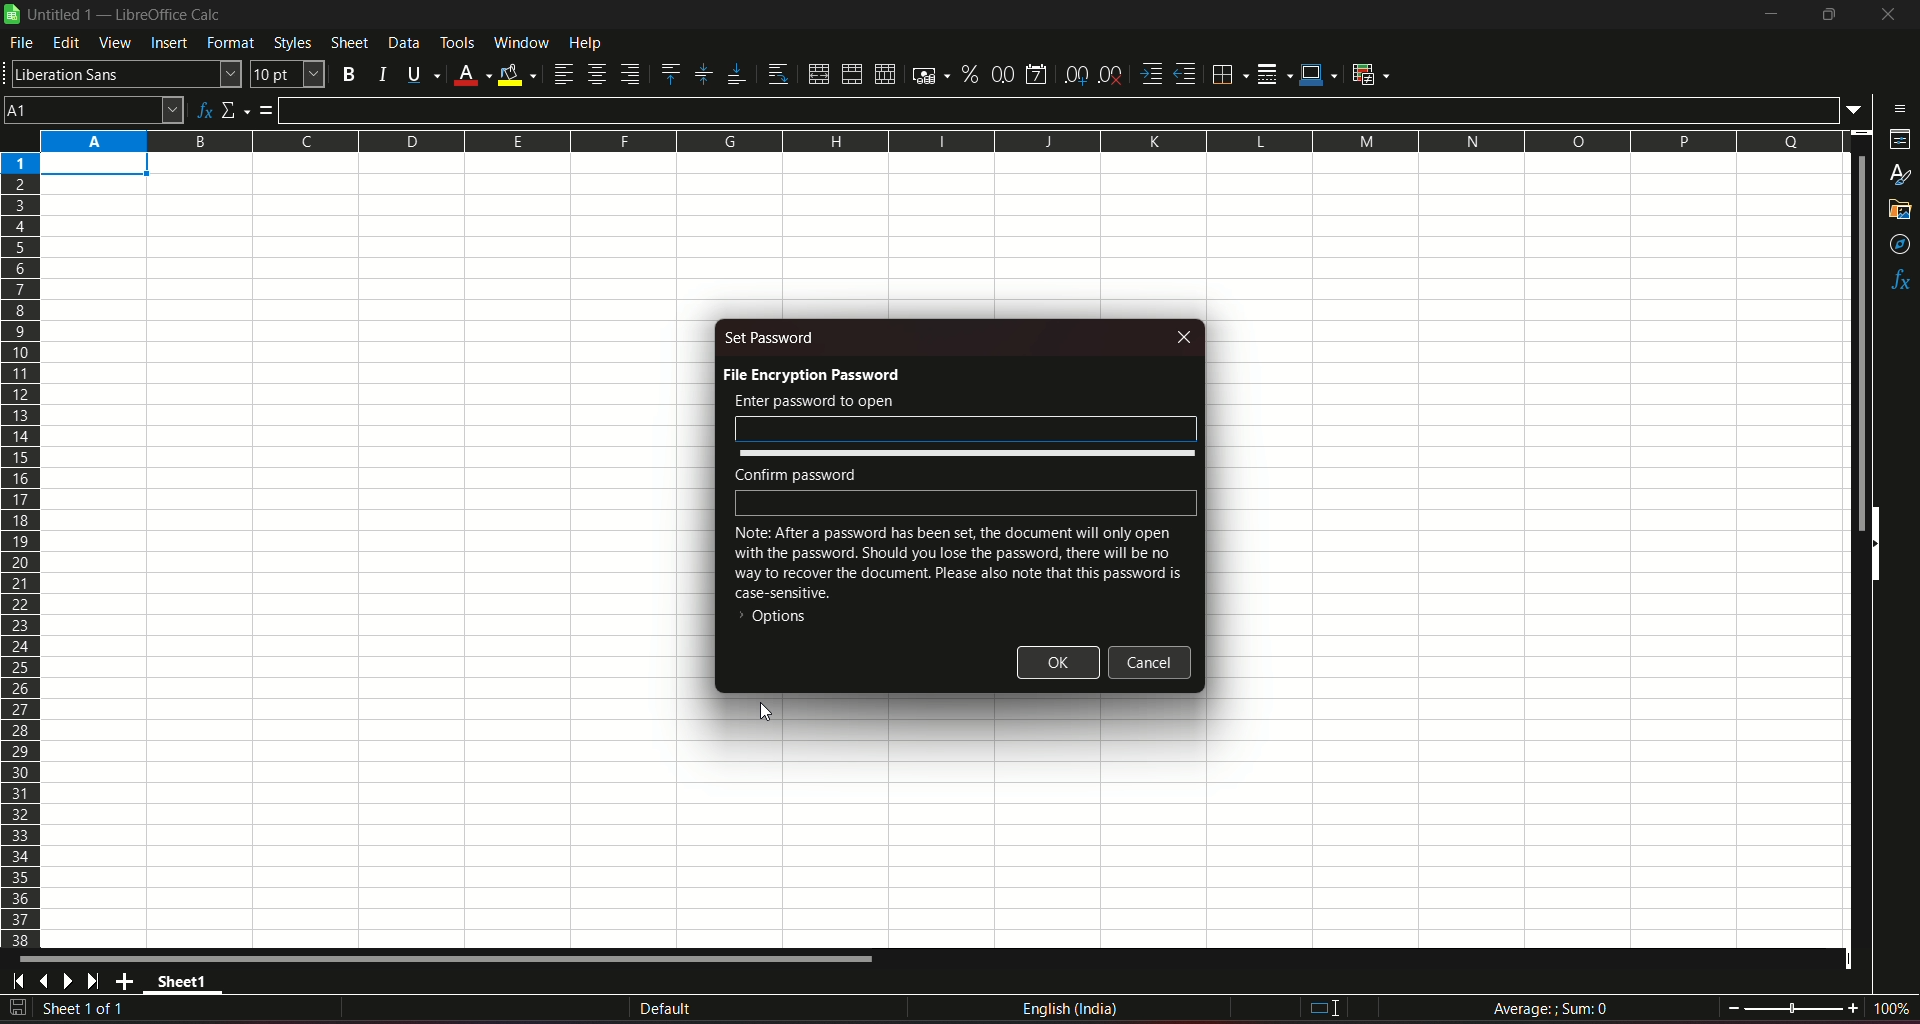 The width and height of the screenshot is (1920, 1024). I want to click on name box, so click(94, 109).